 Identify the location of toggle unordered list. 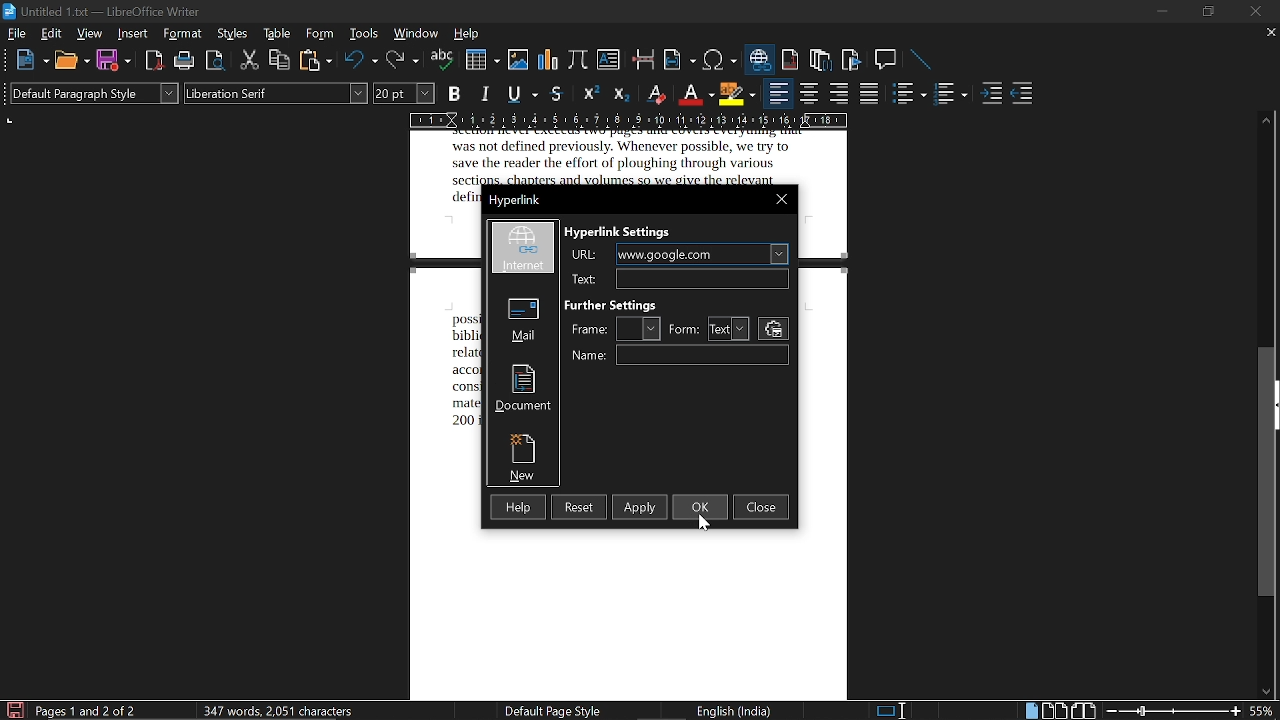
(952, 95).